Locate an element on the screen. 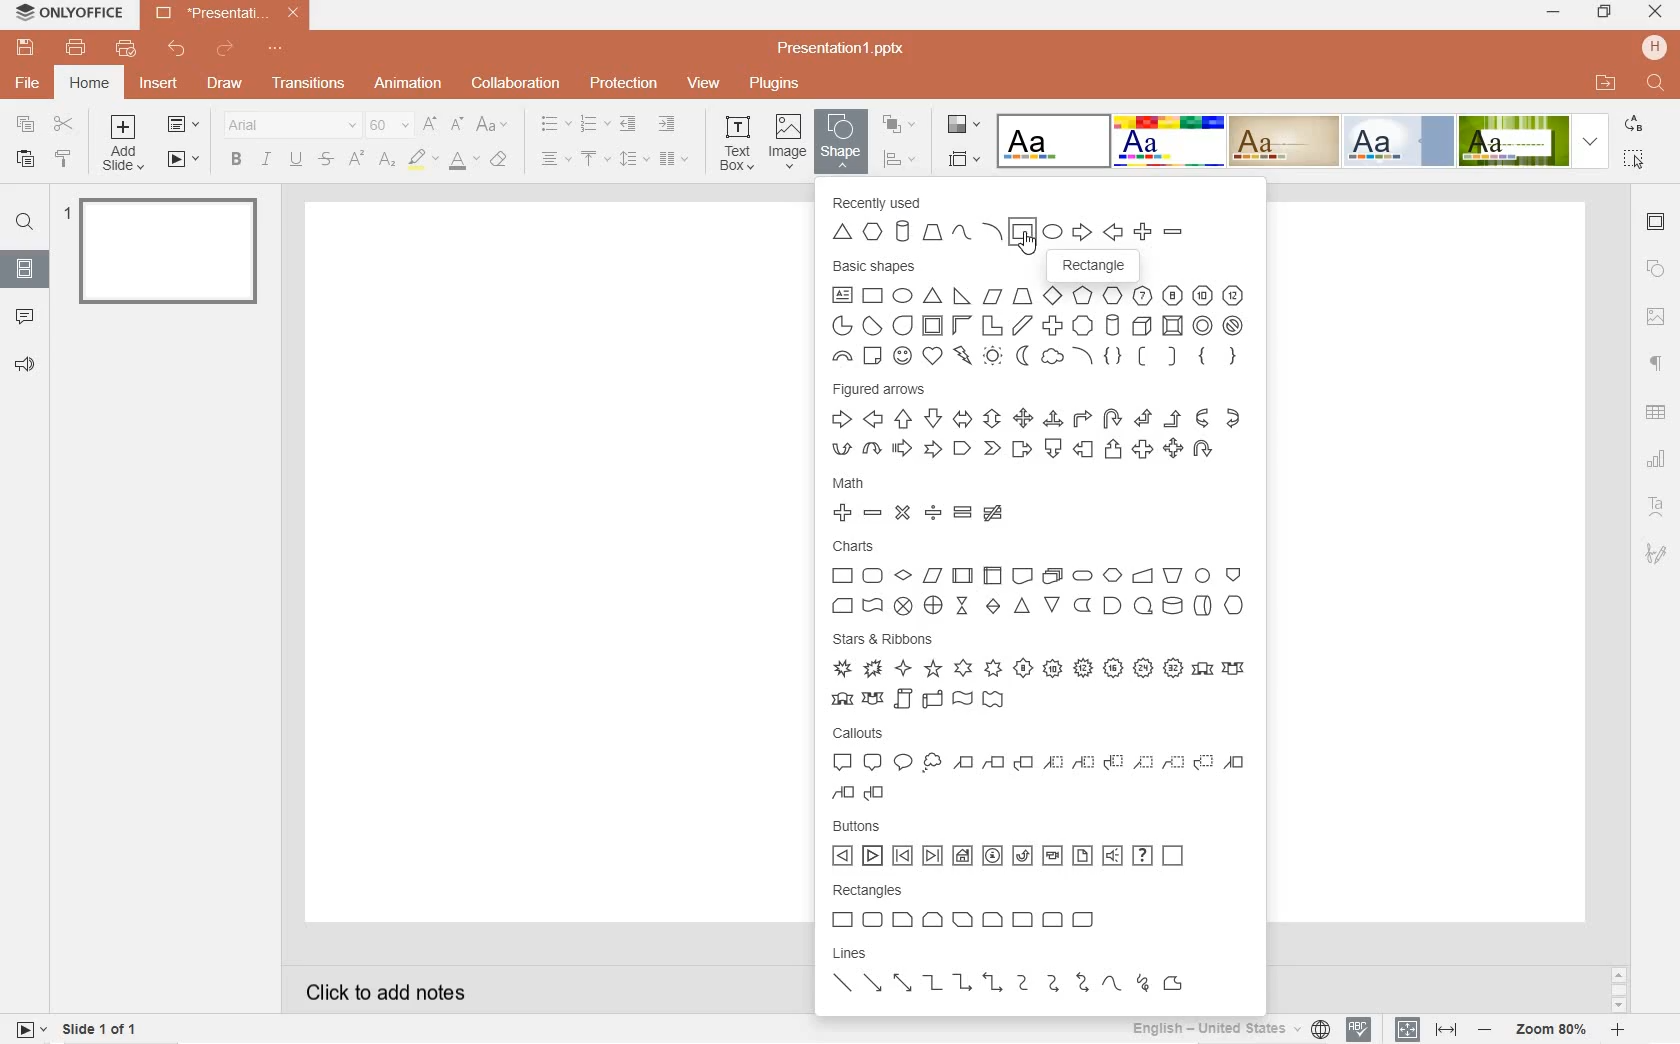  Right Arrow is located at coordinates (841, 420).